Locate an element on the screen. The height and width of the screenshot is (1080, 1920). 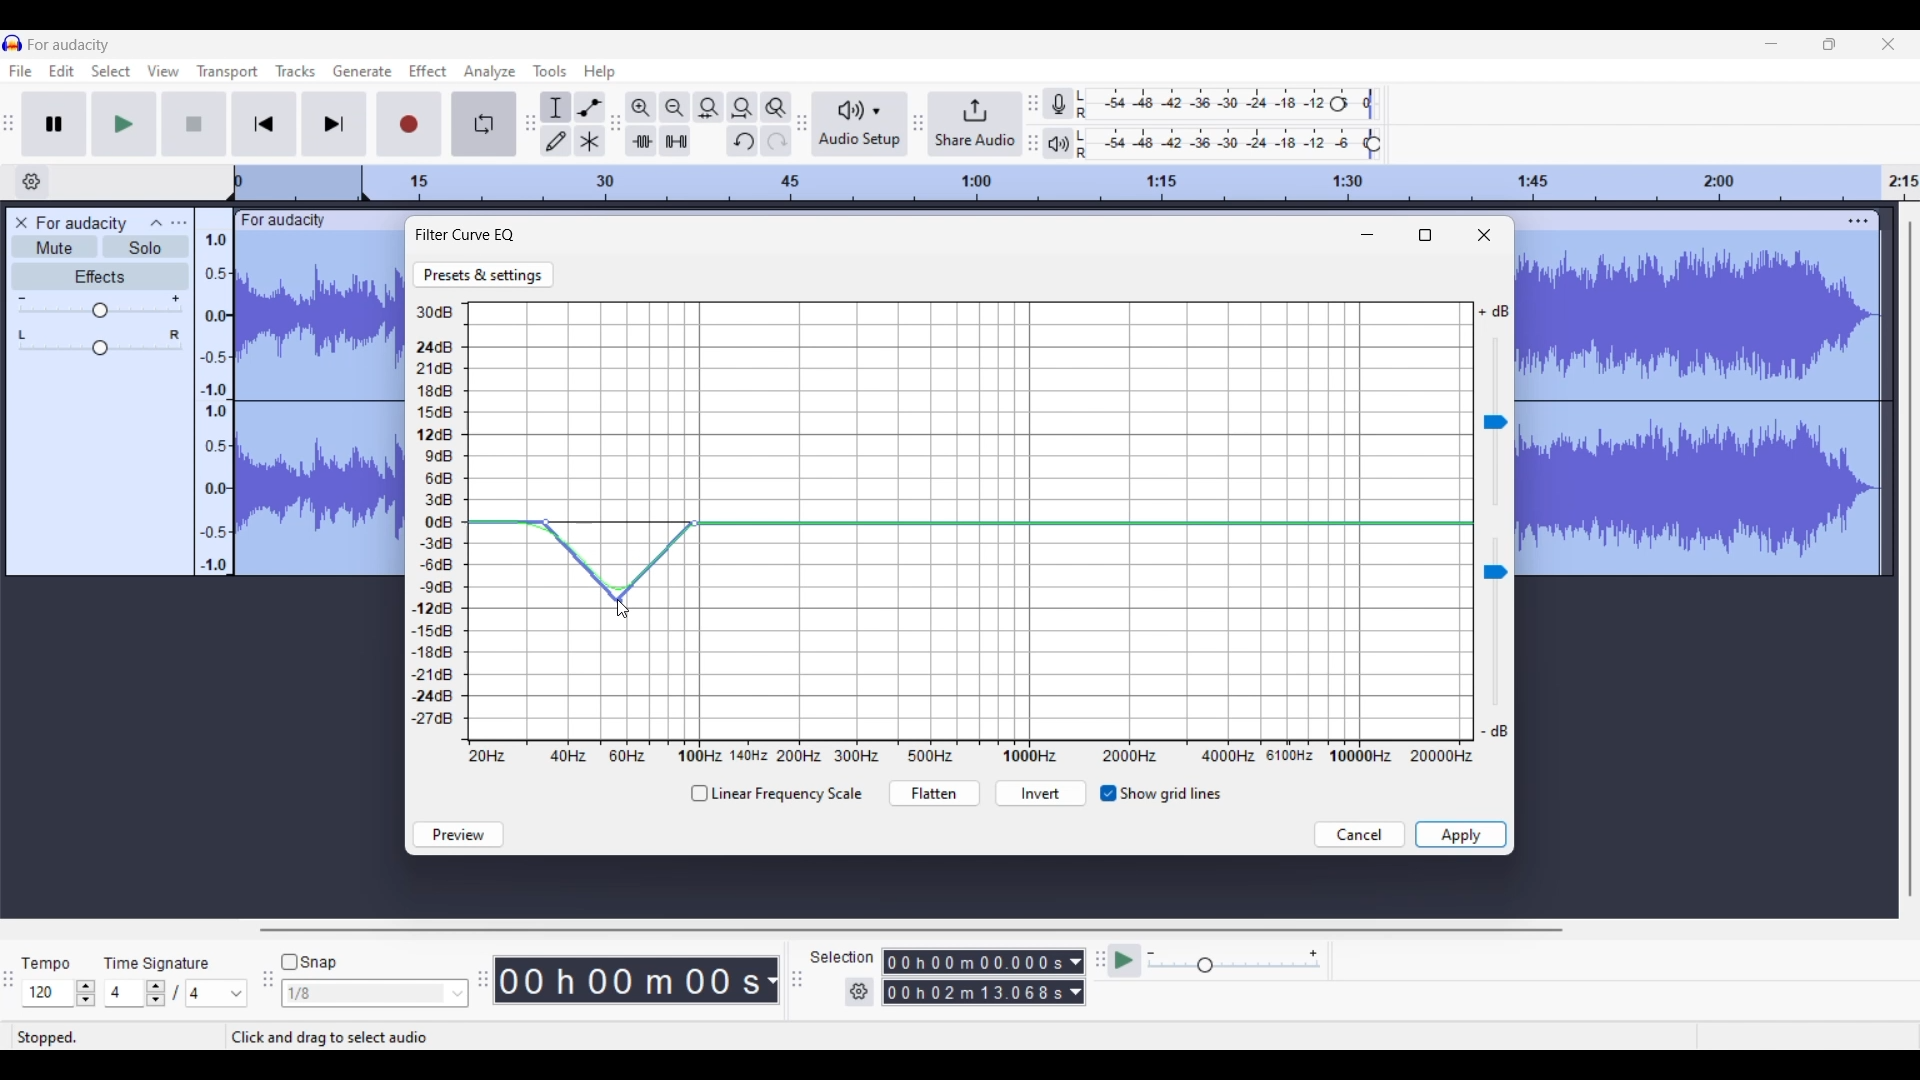
Increase/Decrease tempo is located at coordinates (86, 993).